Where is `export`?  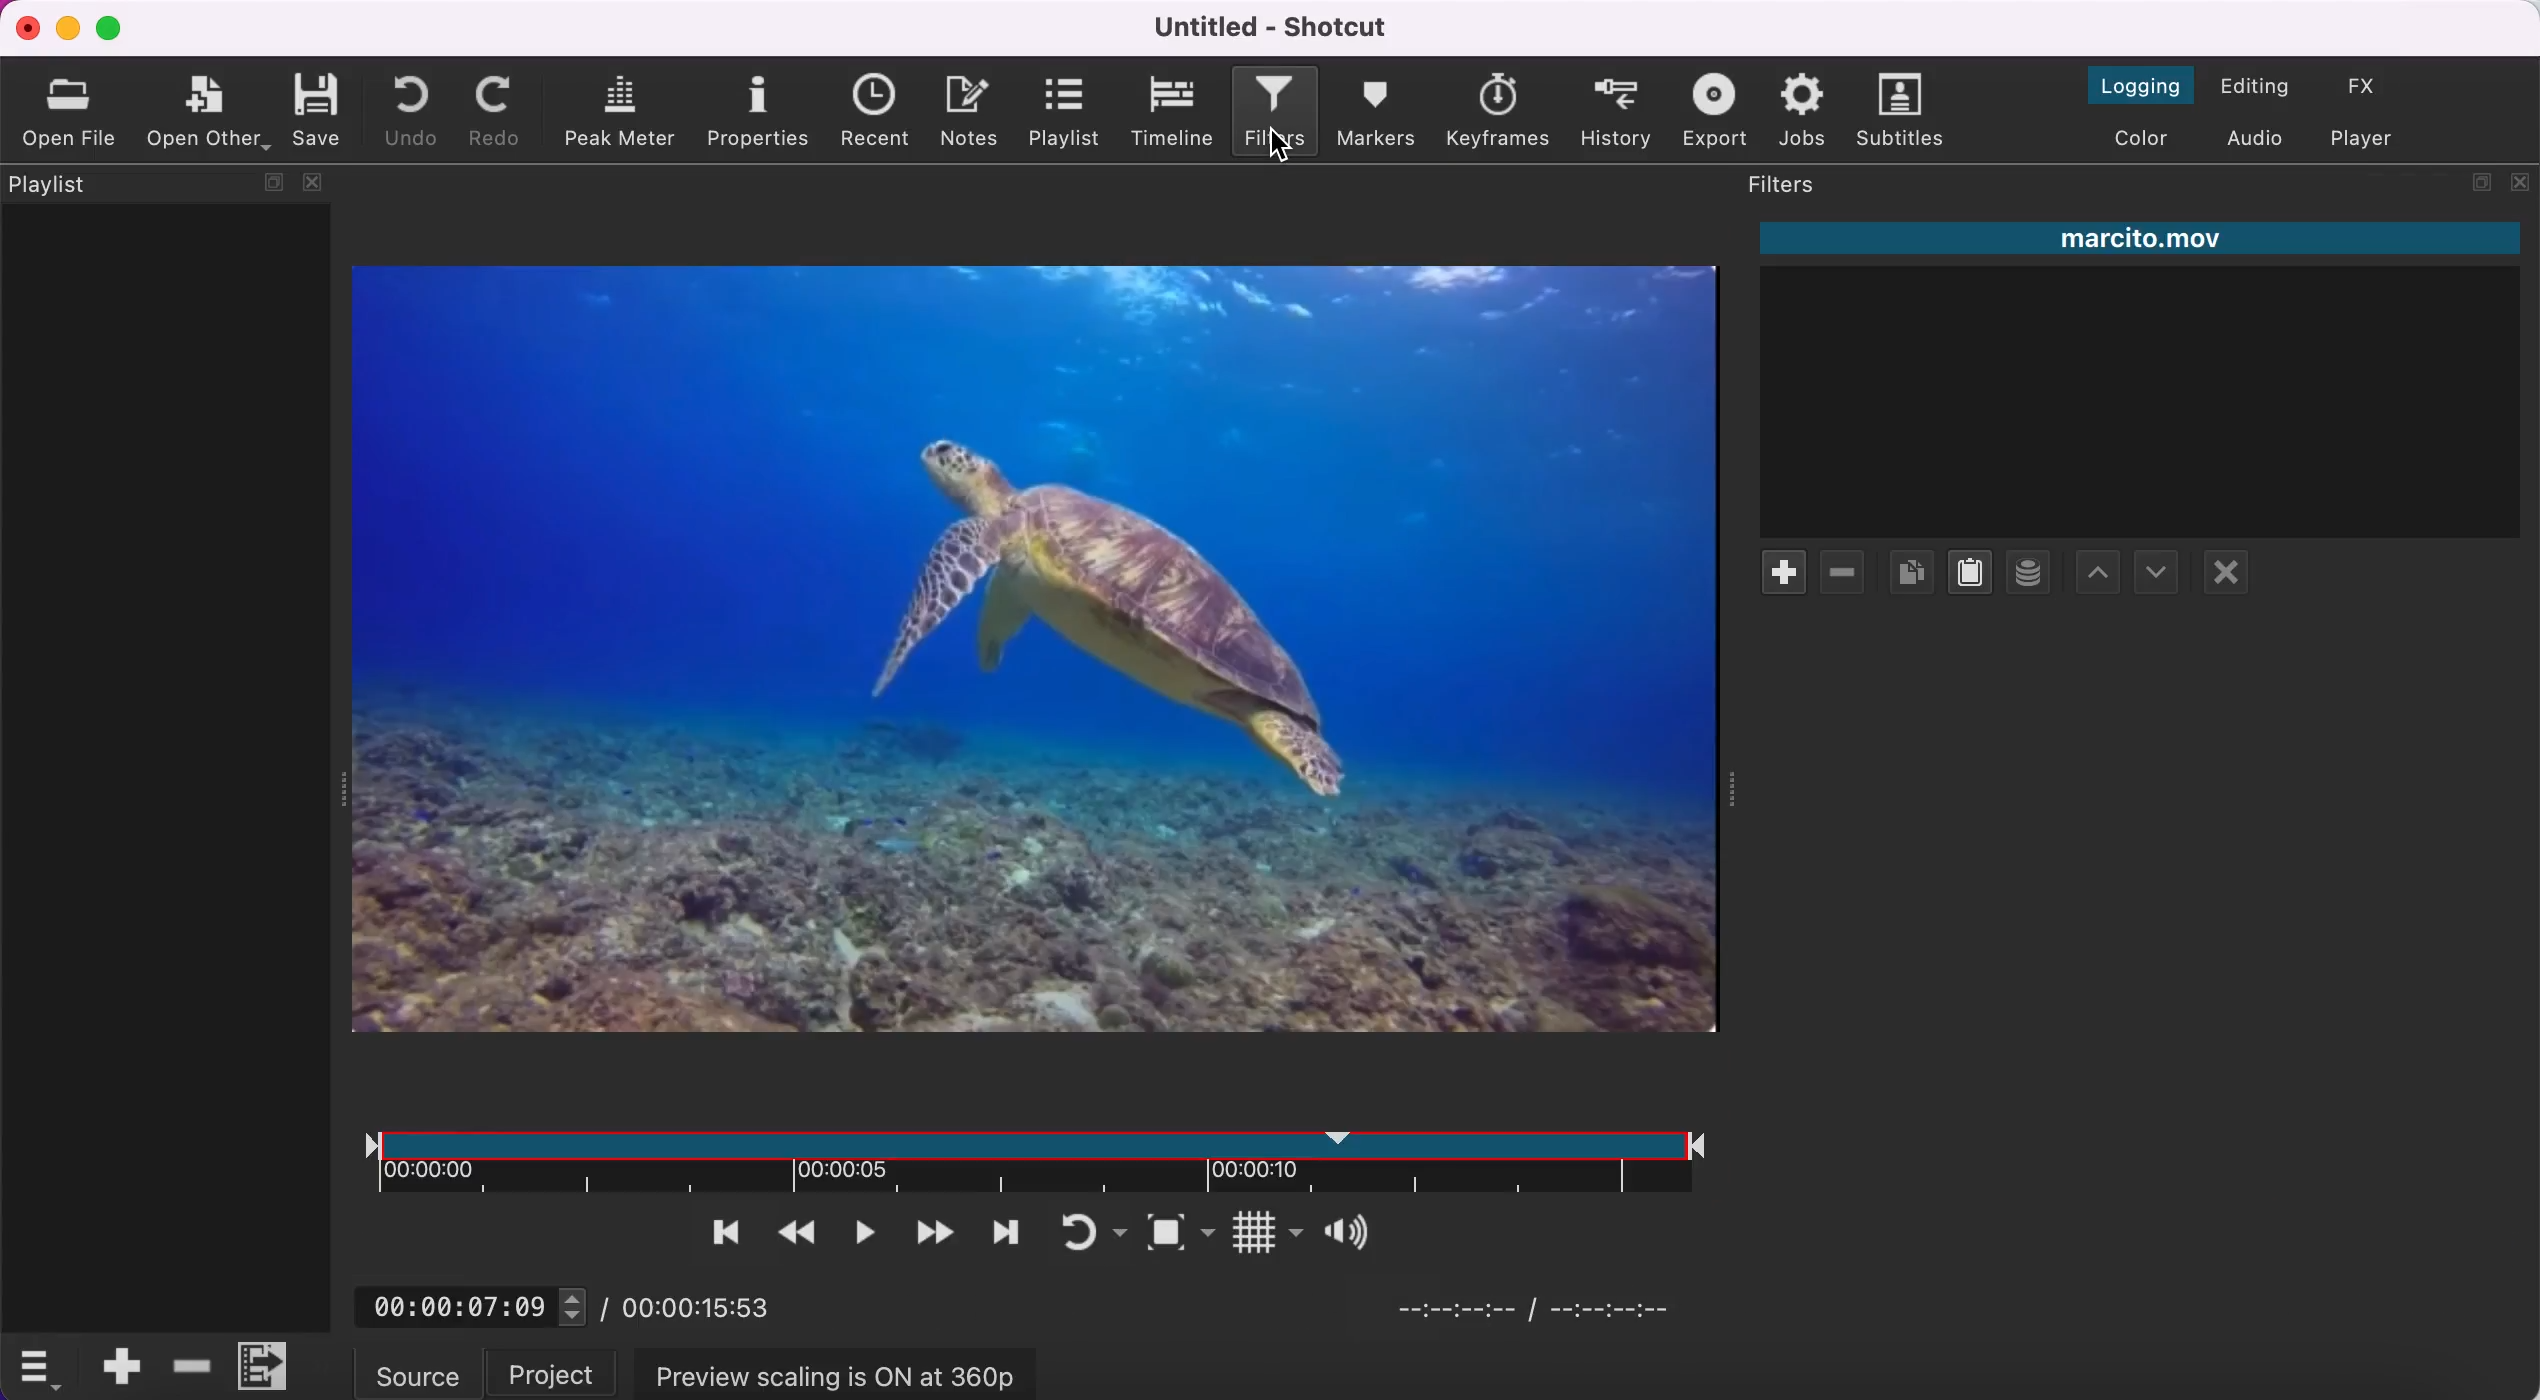
export is located at coordinates (1713, 110).